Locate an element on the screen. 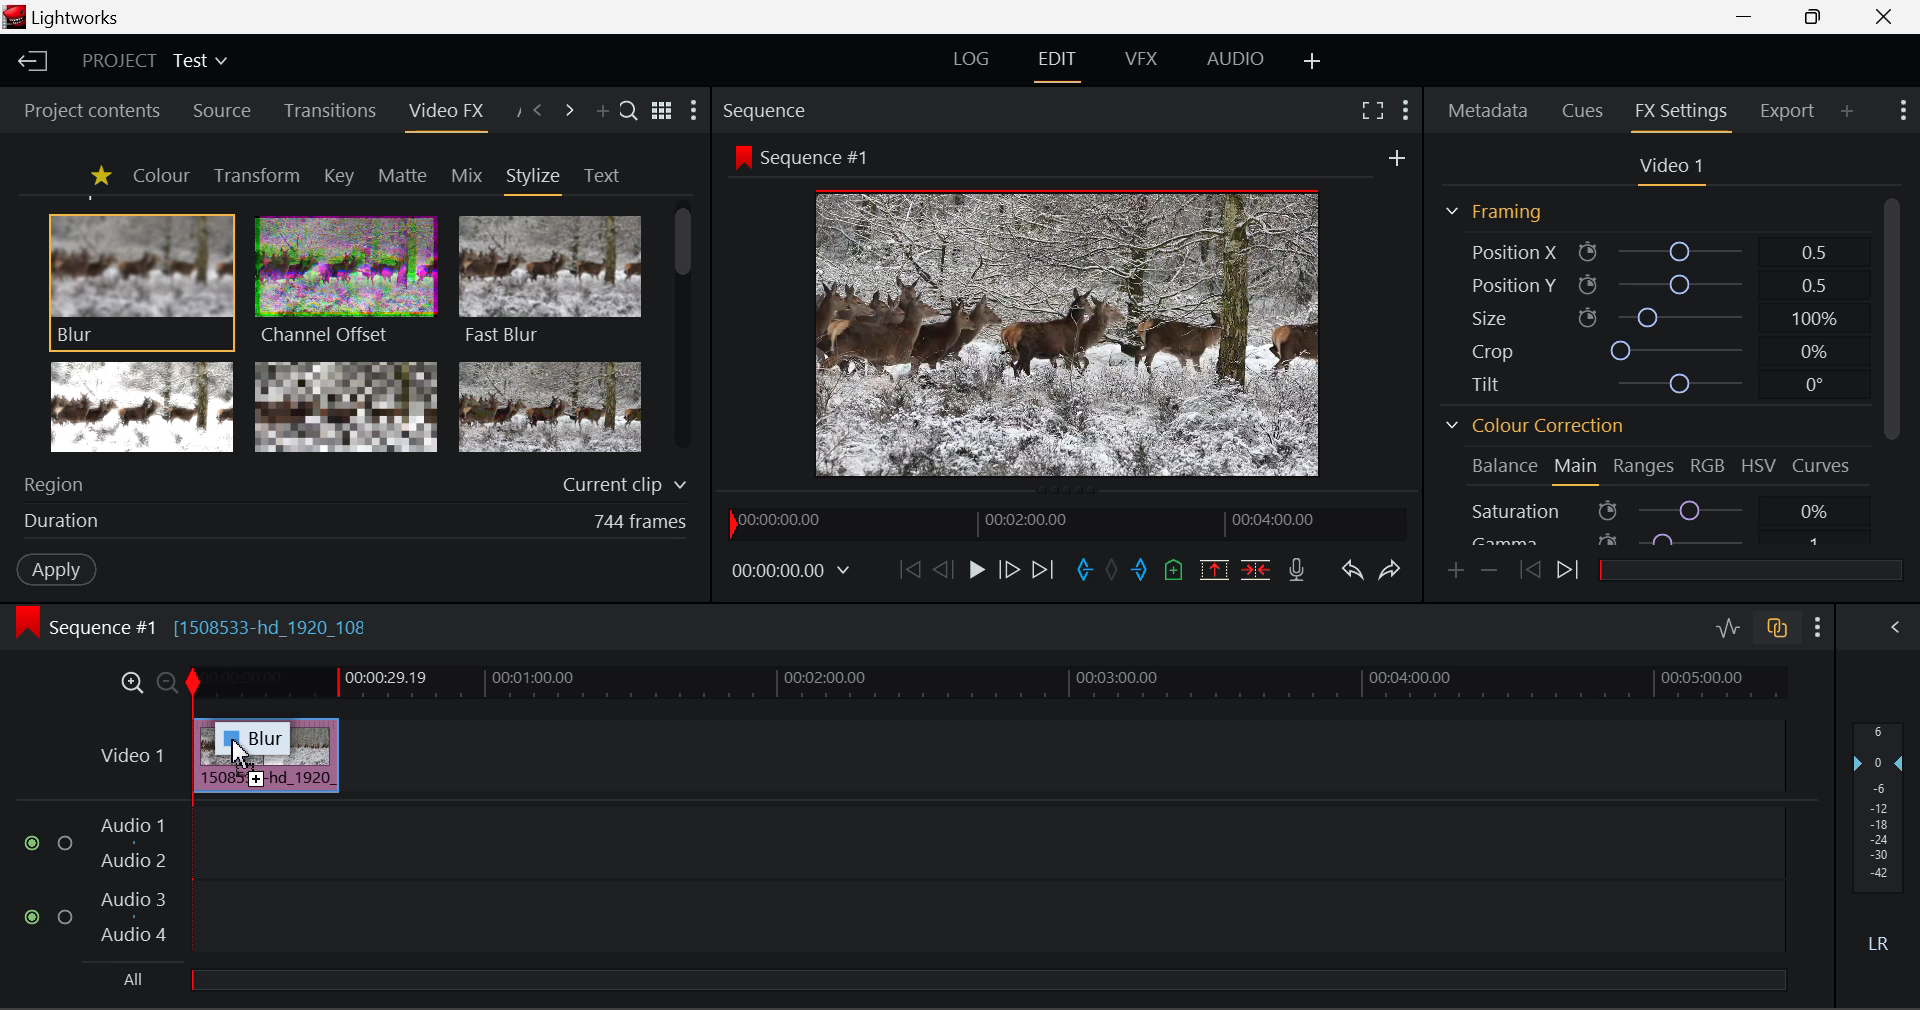  Audio Input Field is located at coordinates (884, 900).